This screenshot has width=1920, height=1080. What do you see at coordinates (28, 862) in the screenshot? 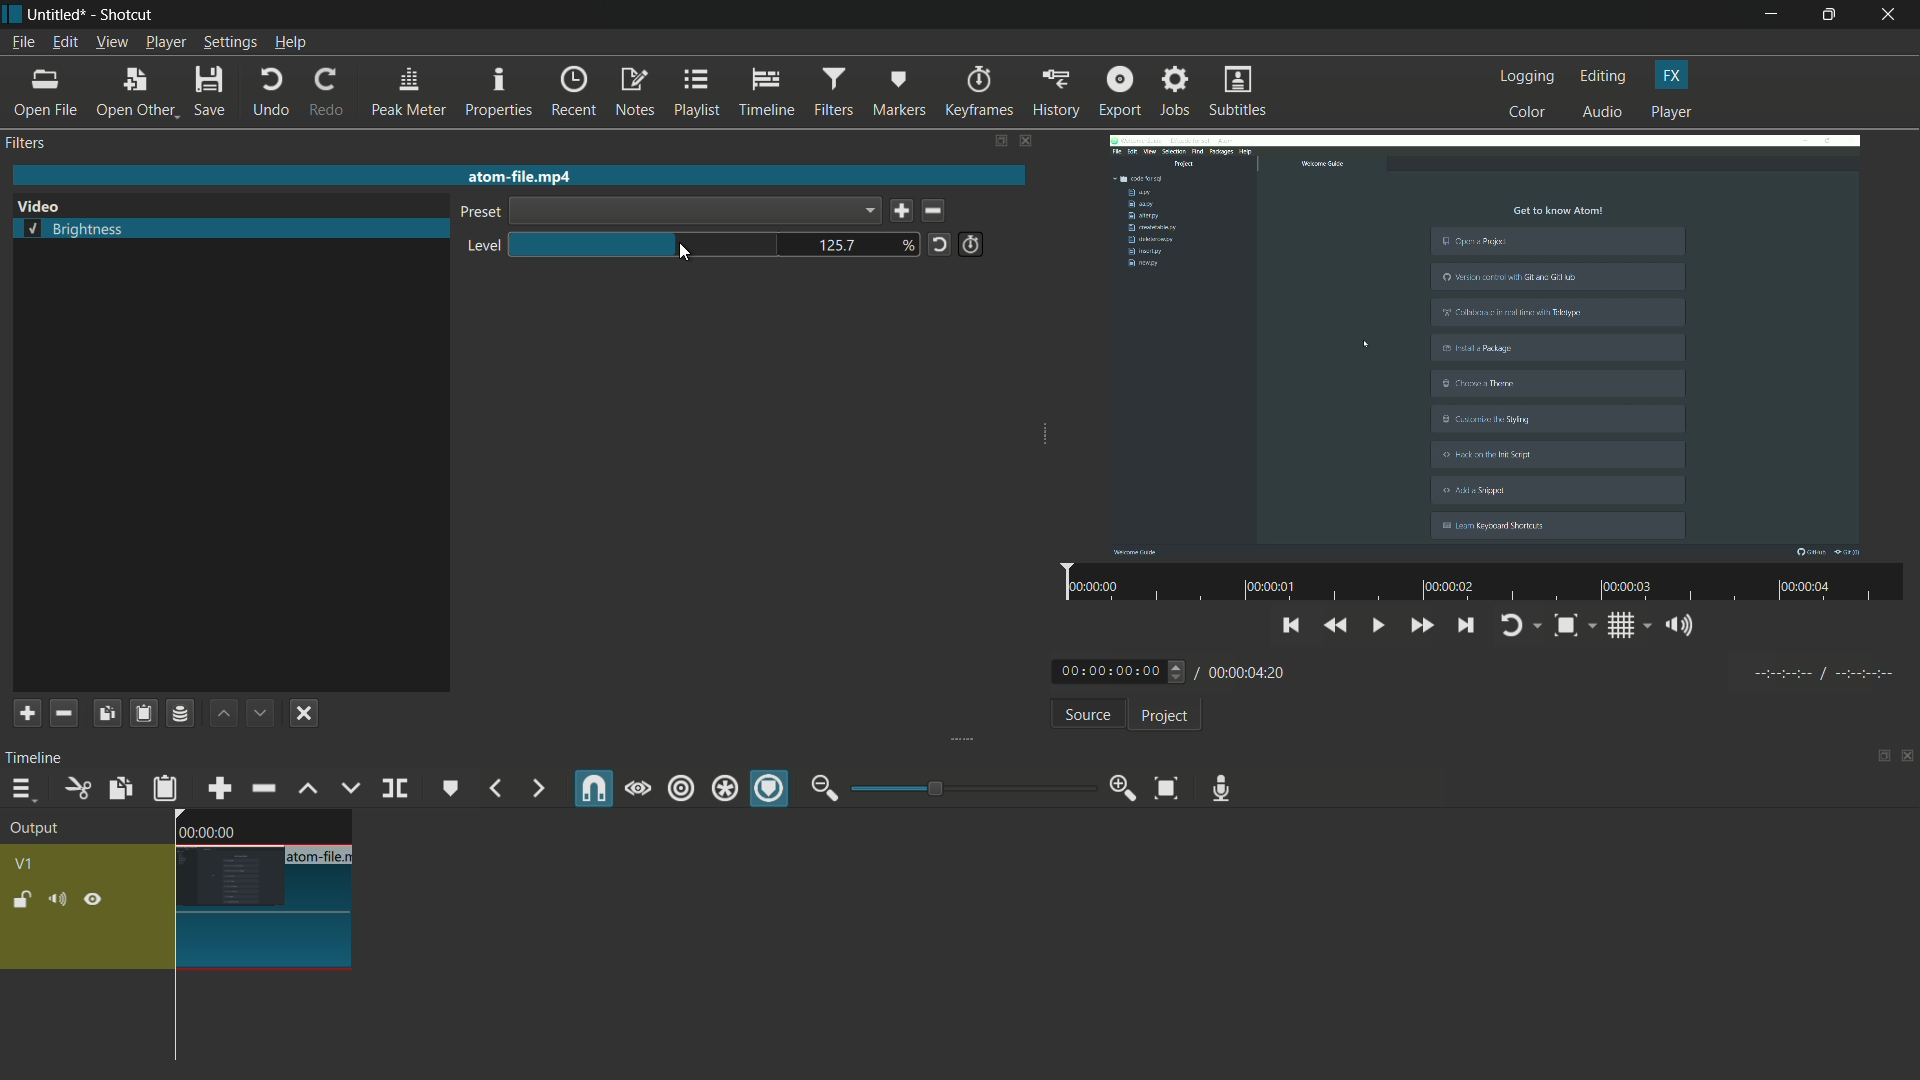
I see `v1` at bounding box center [28, 862].